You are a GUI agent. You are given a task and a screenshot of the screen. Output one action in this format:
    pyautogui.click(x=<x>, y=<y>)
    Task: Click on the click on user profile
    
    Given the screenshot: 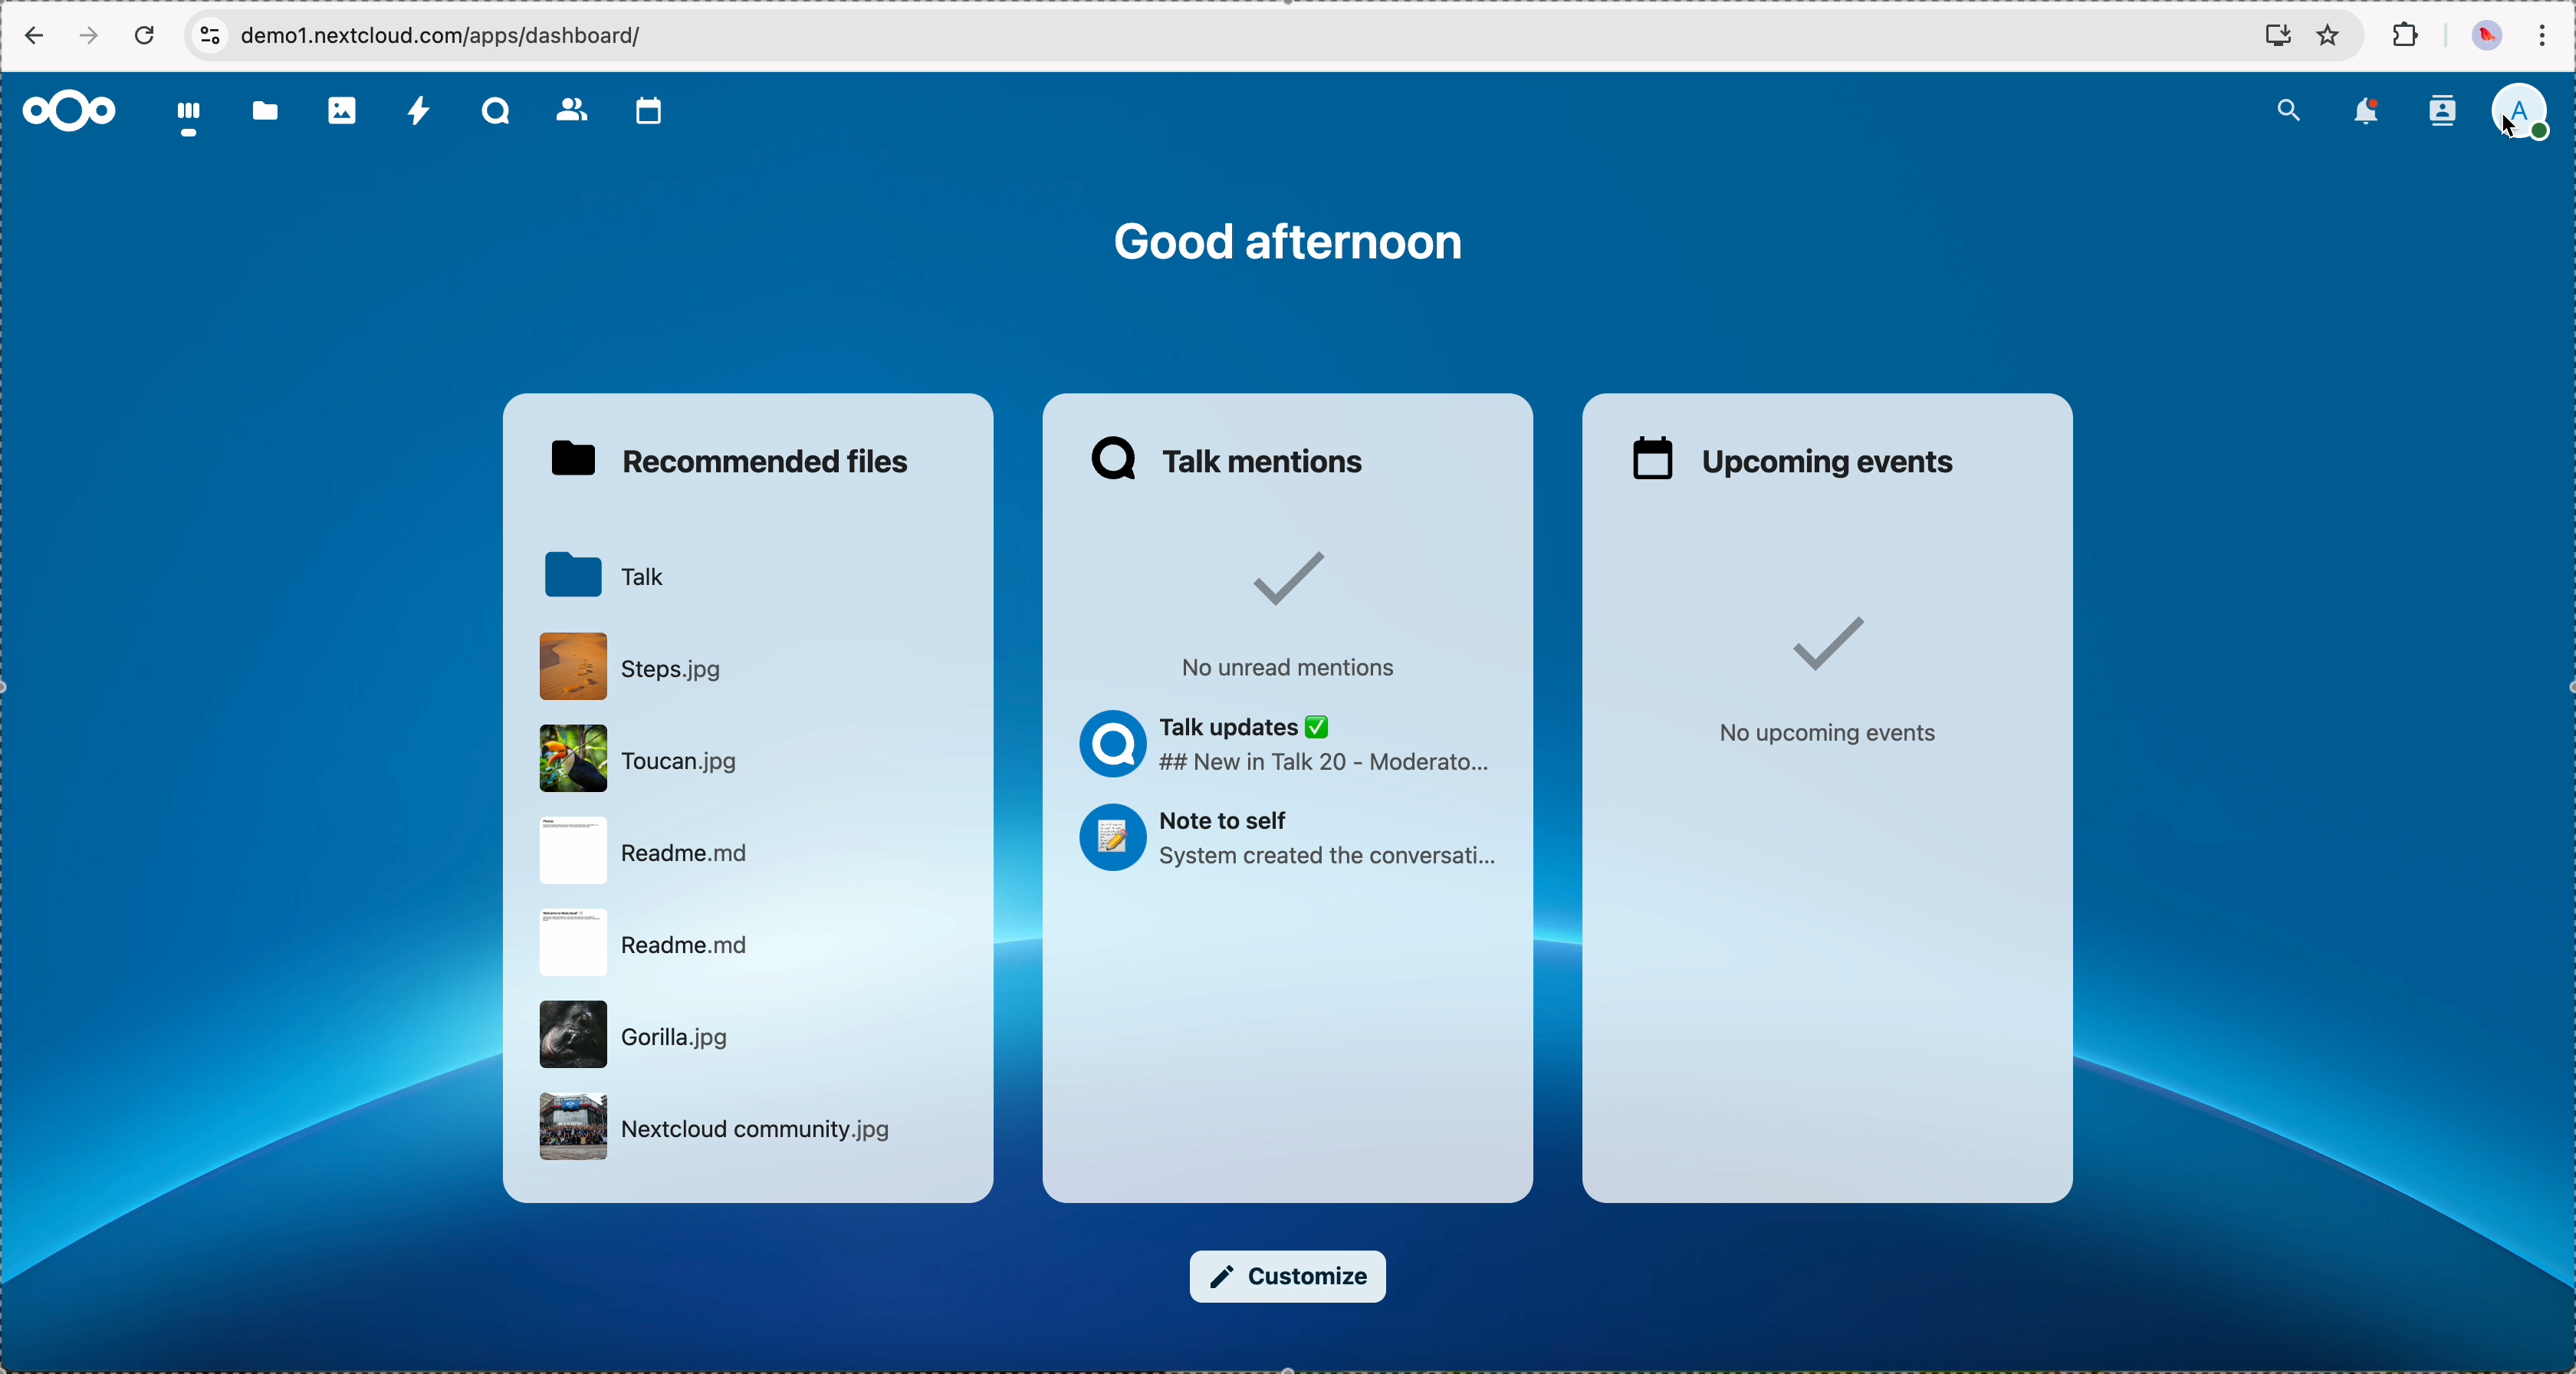 What is the action you would take?
    pyautogui.click(x=2528, y=115)
    